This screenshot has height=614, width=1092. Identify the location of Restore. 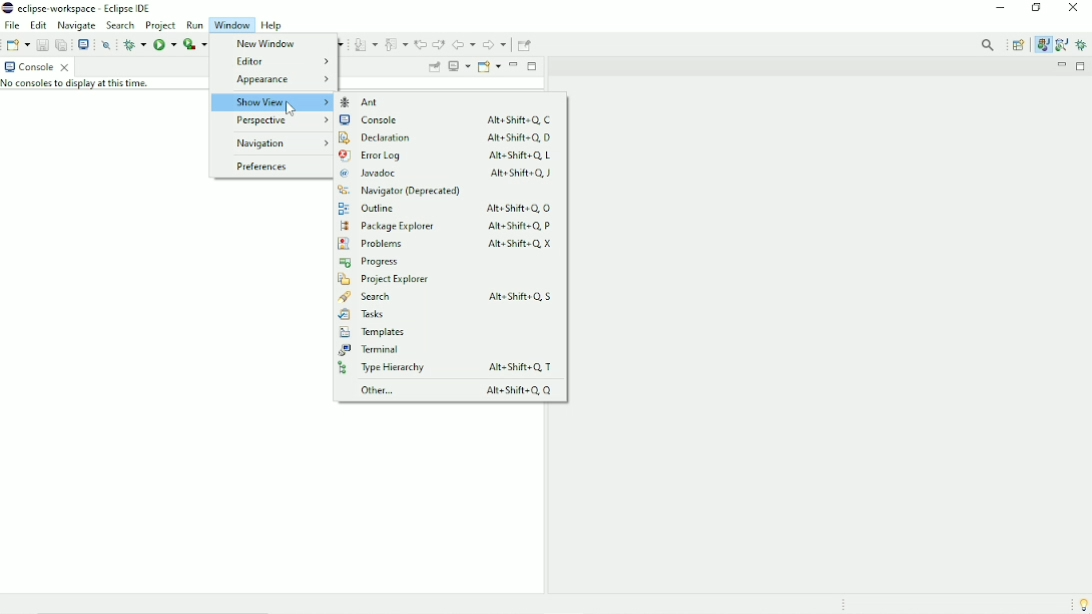
(1040, 9).